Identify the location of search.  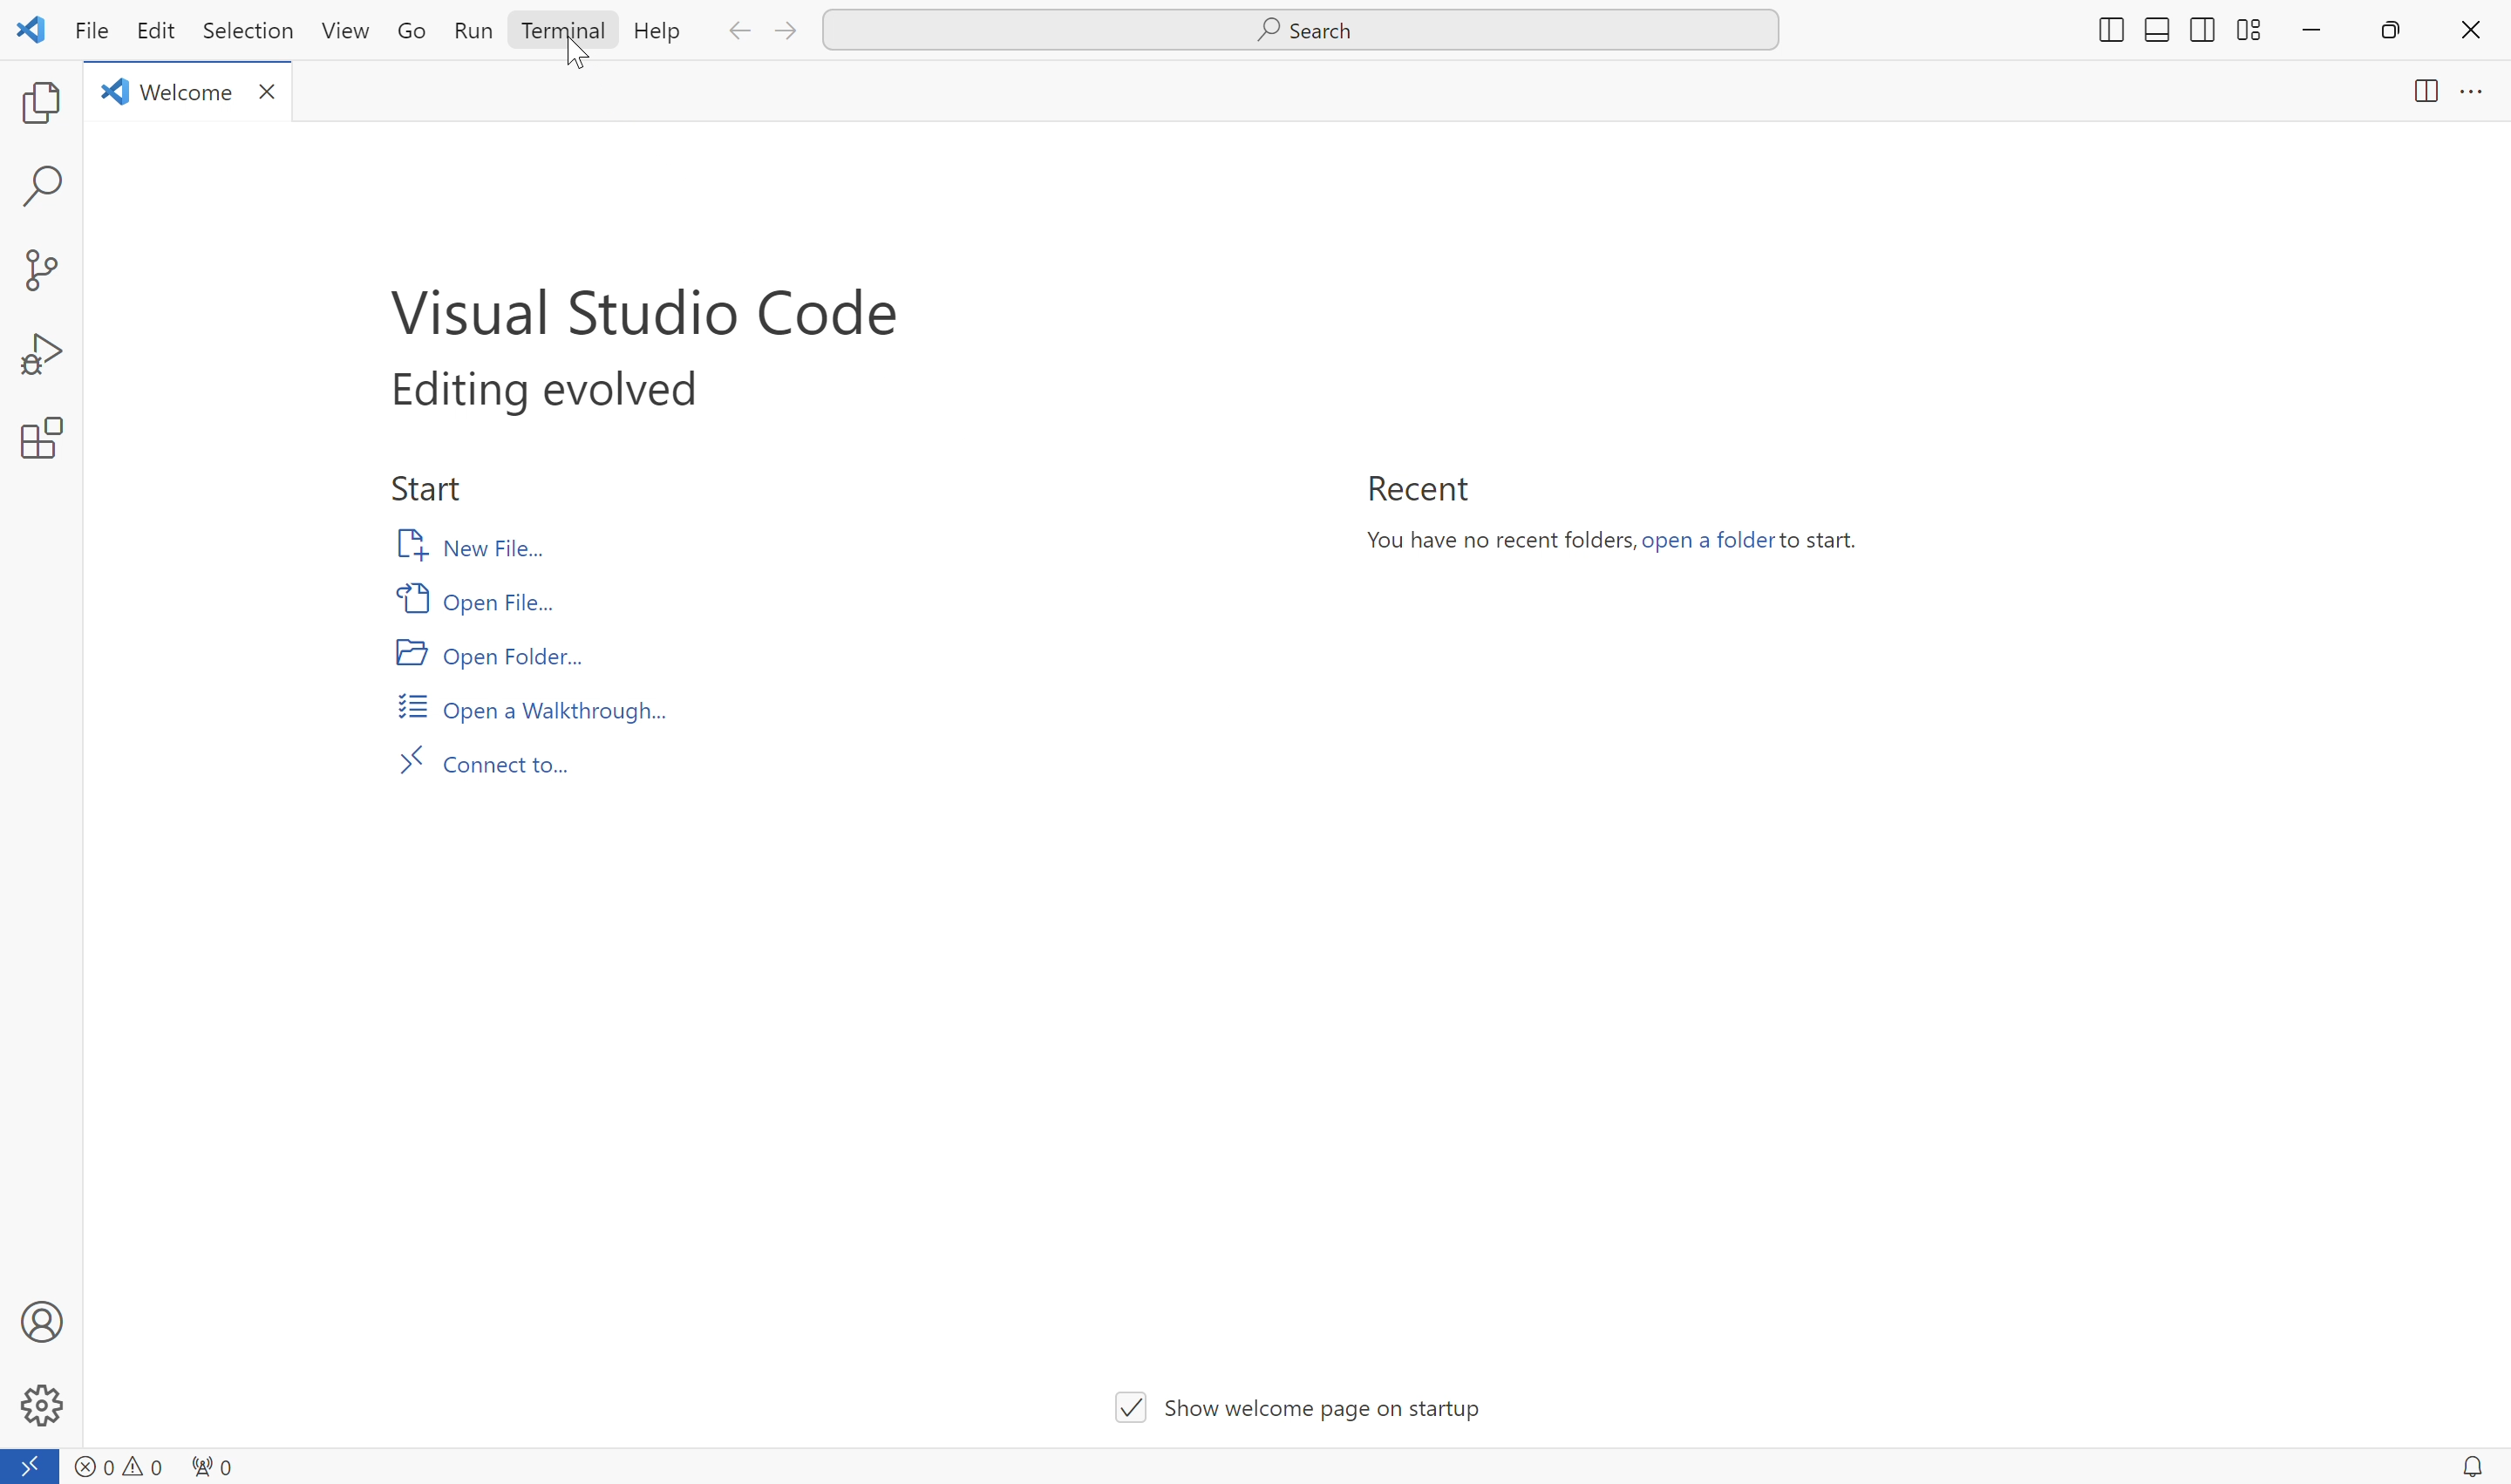
(46, 187).